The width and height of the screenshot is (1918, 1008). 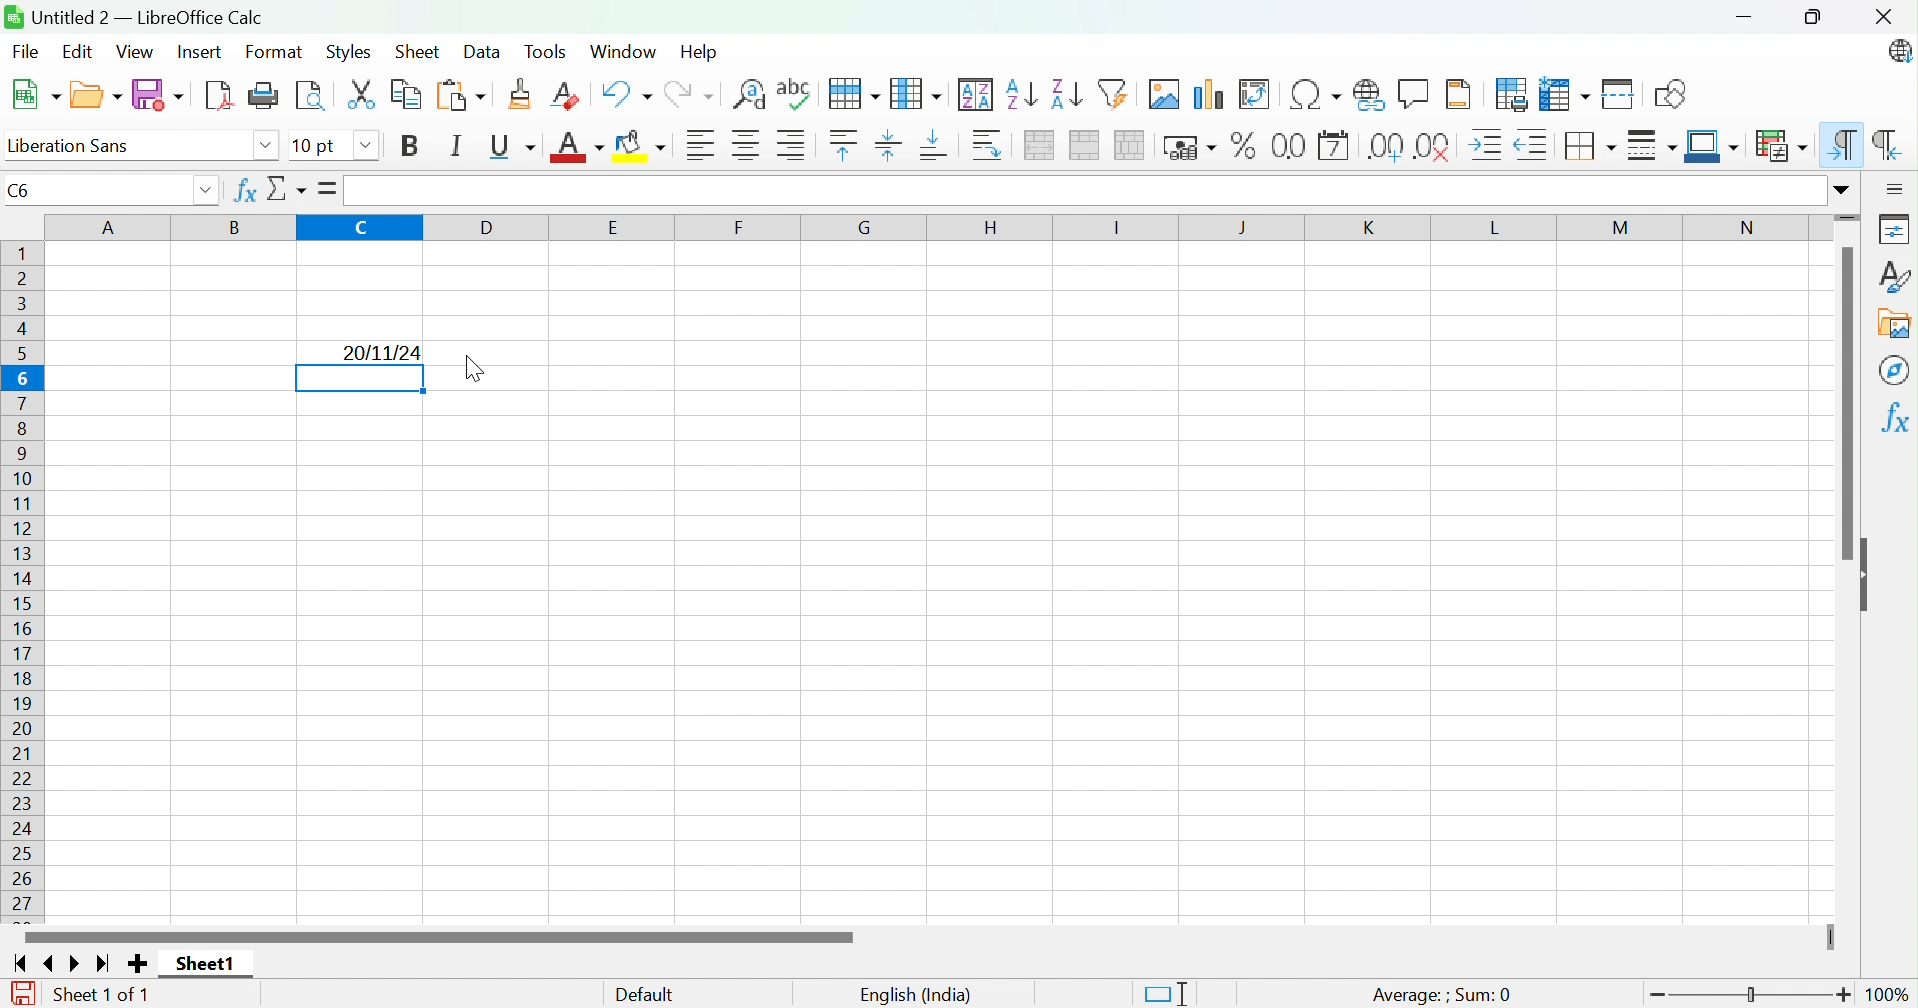 What do you see at coordinates (199, 51) in the screenshot?
I see `Insert` at bounding box center [199, 51].